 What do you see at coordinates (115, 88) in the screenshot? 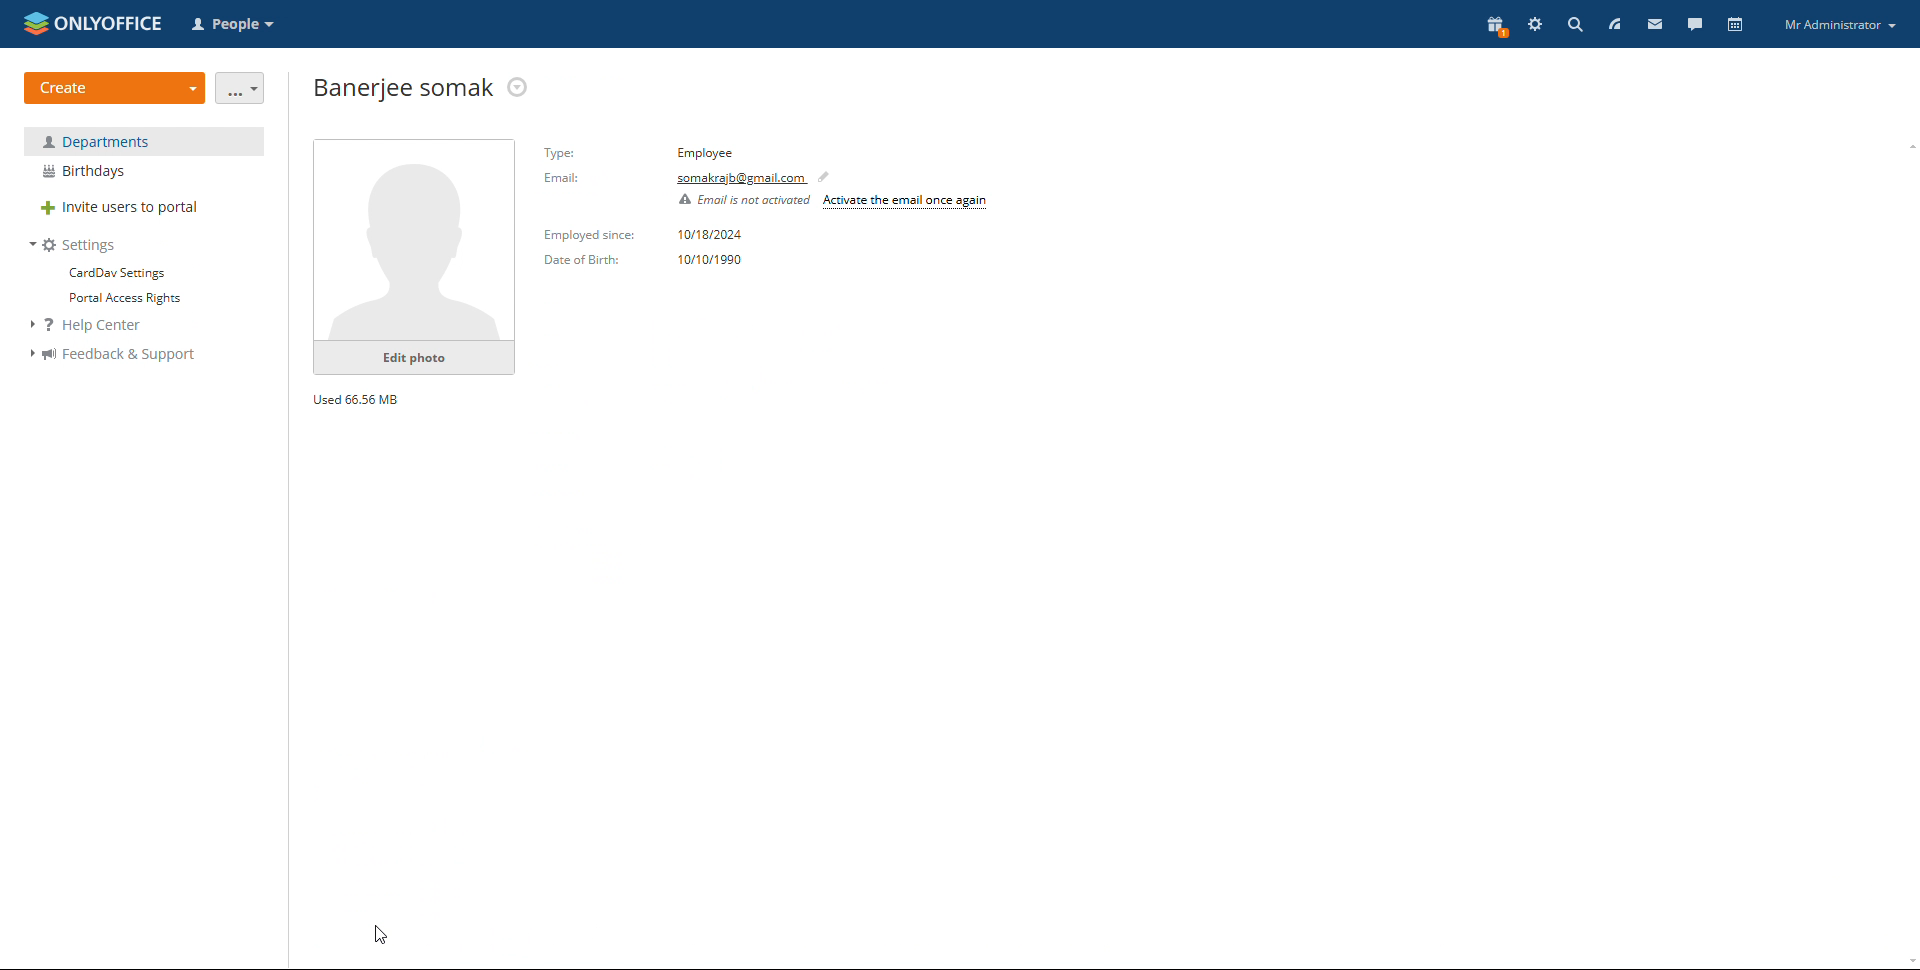
I see `create` at bounding box center [115, 88].